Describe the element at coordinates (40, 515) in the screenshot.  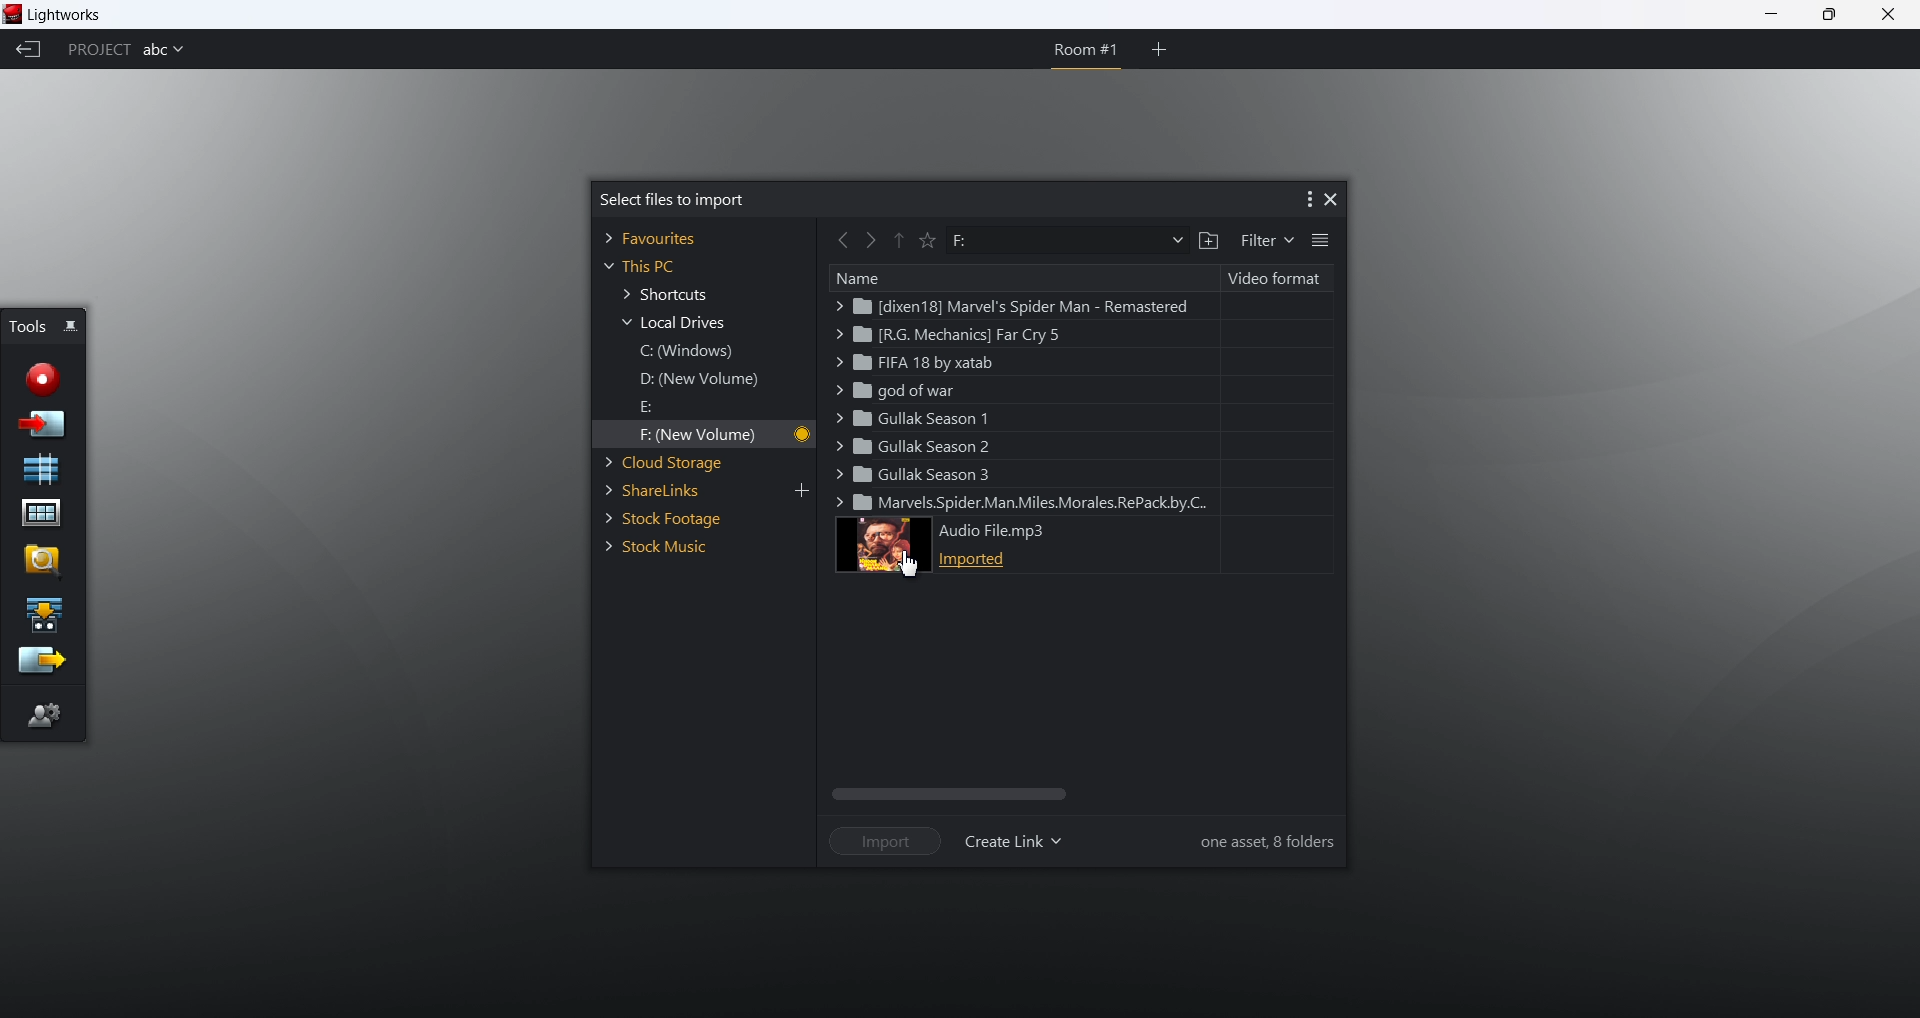
I see `project contents` at that location.